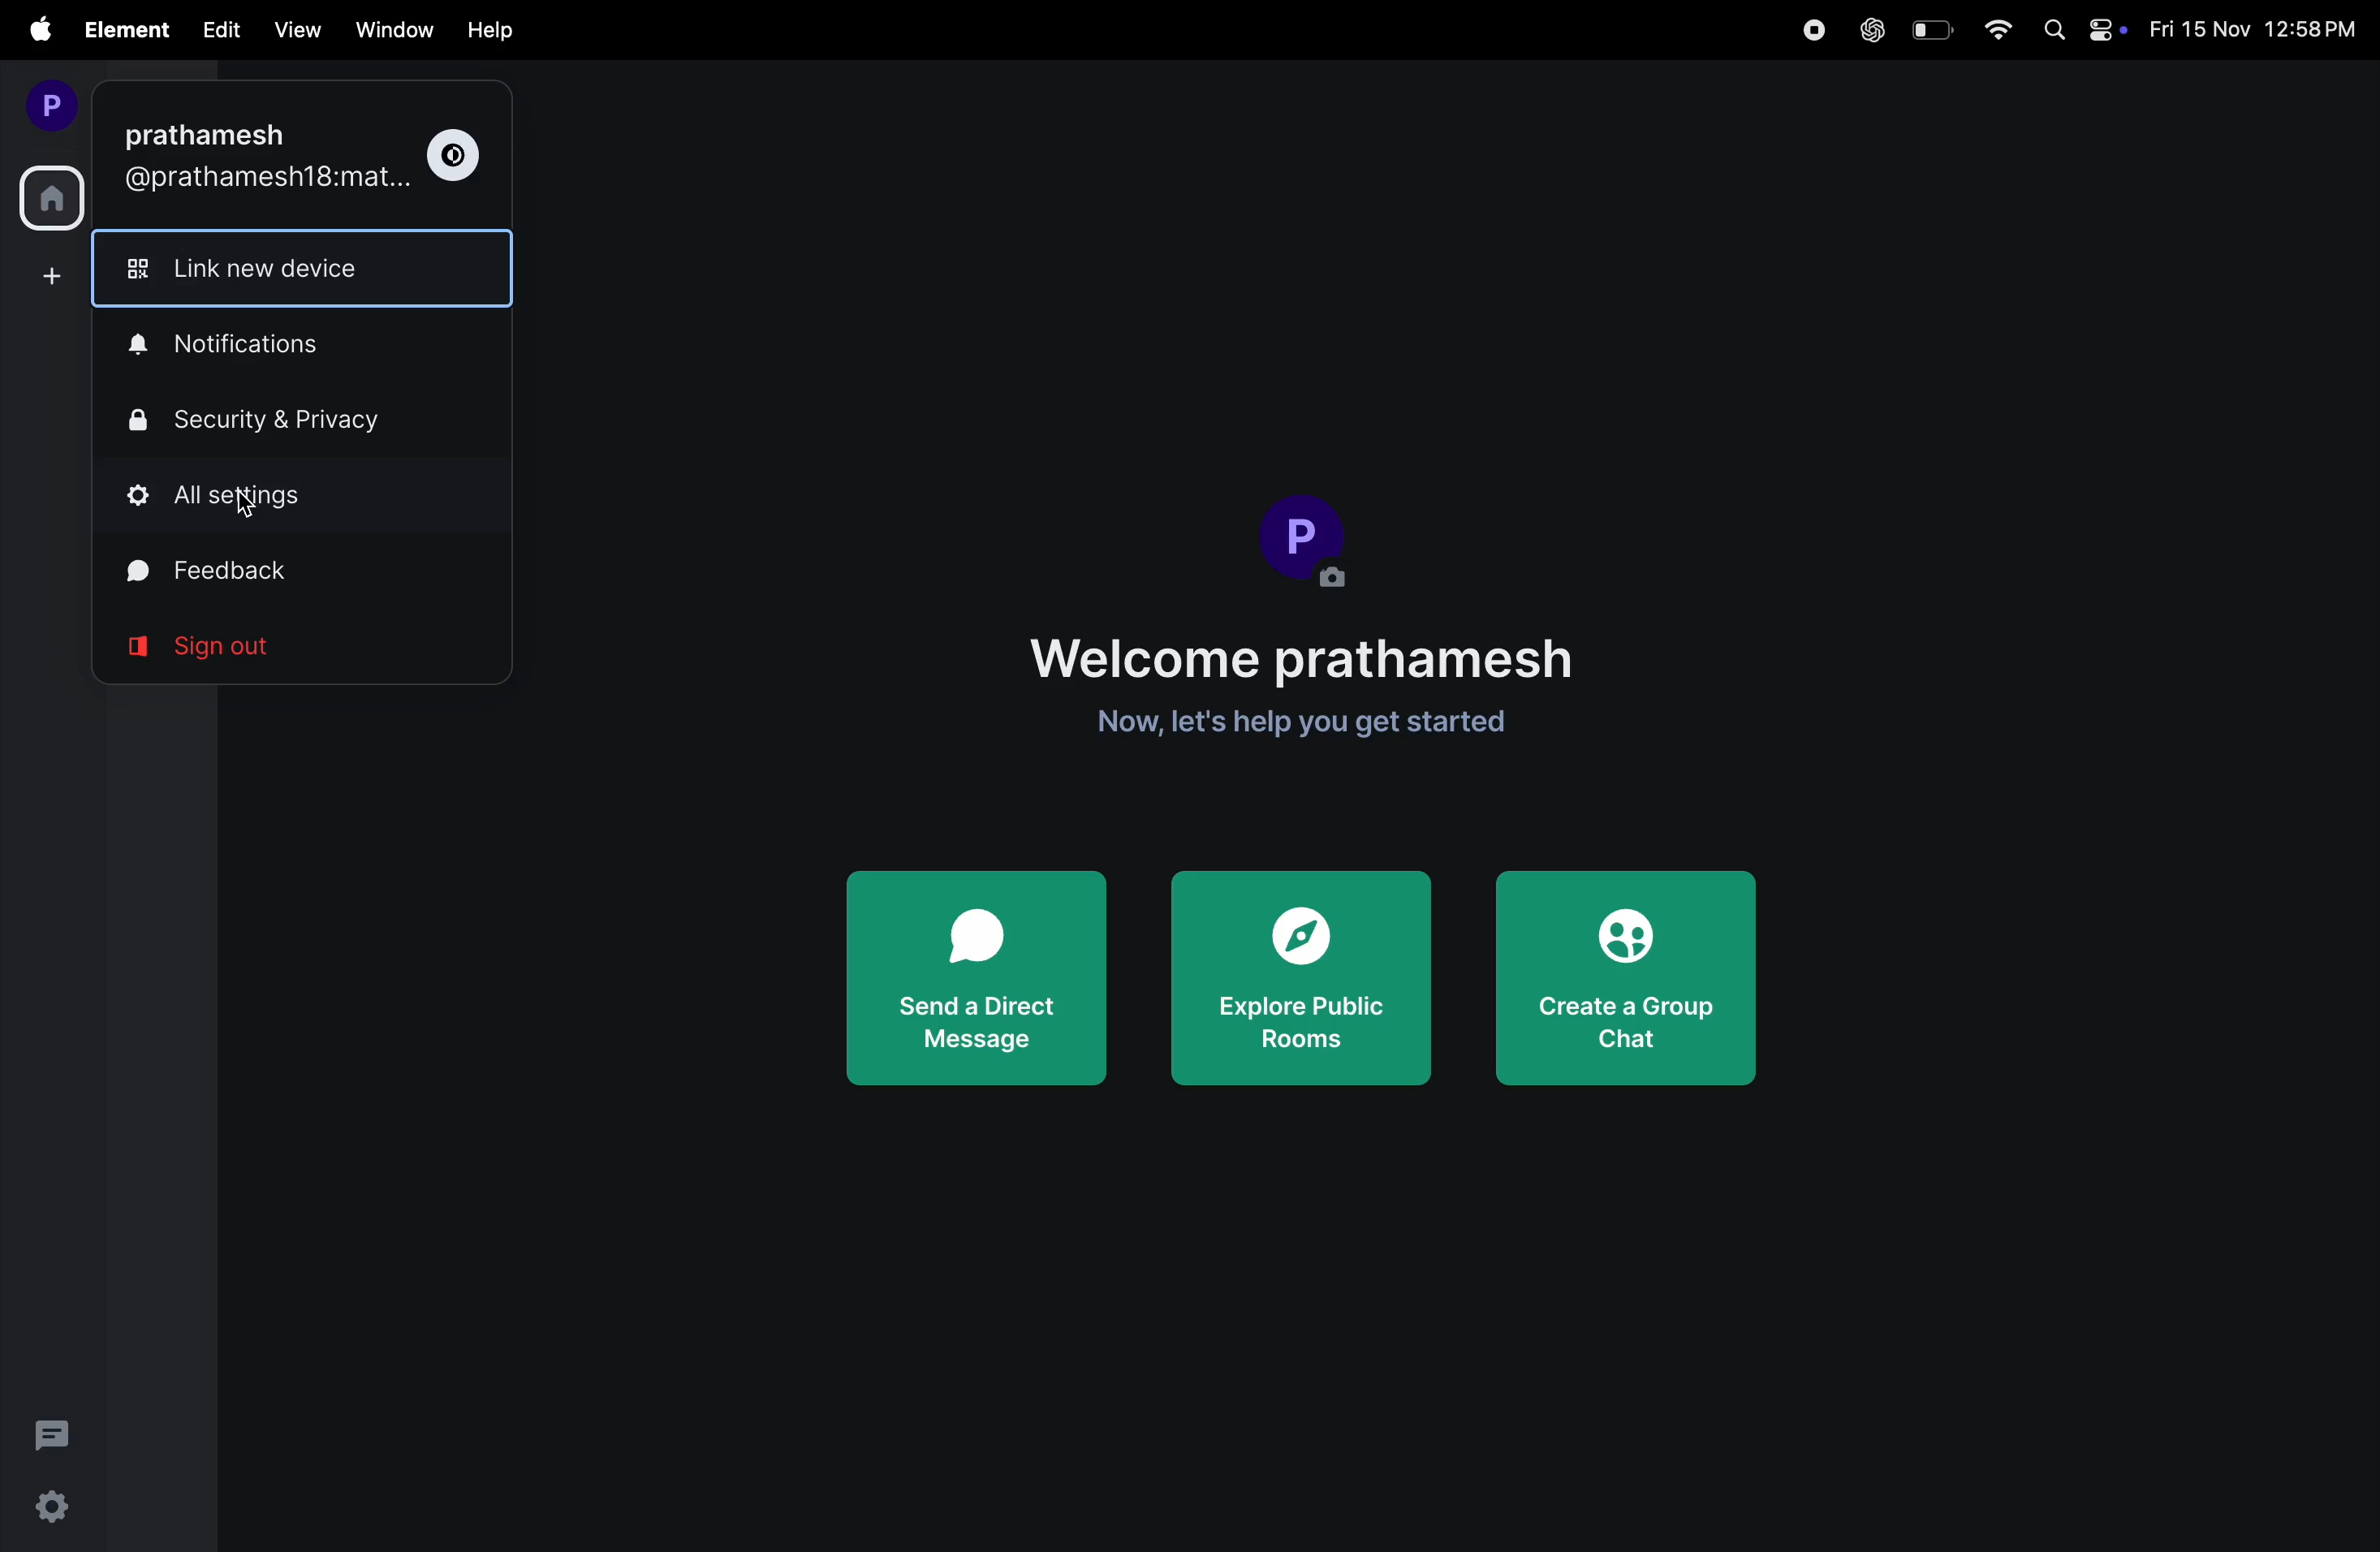 This screenshot has height=1552, width=2380. Describe the element at coordinates (53, 1432) in the screenshot. I see `threads` at that location.